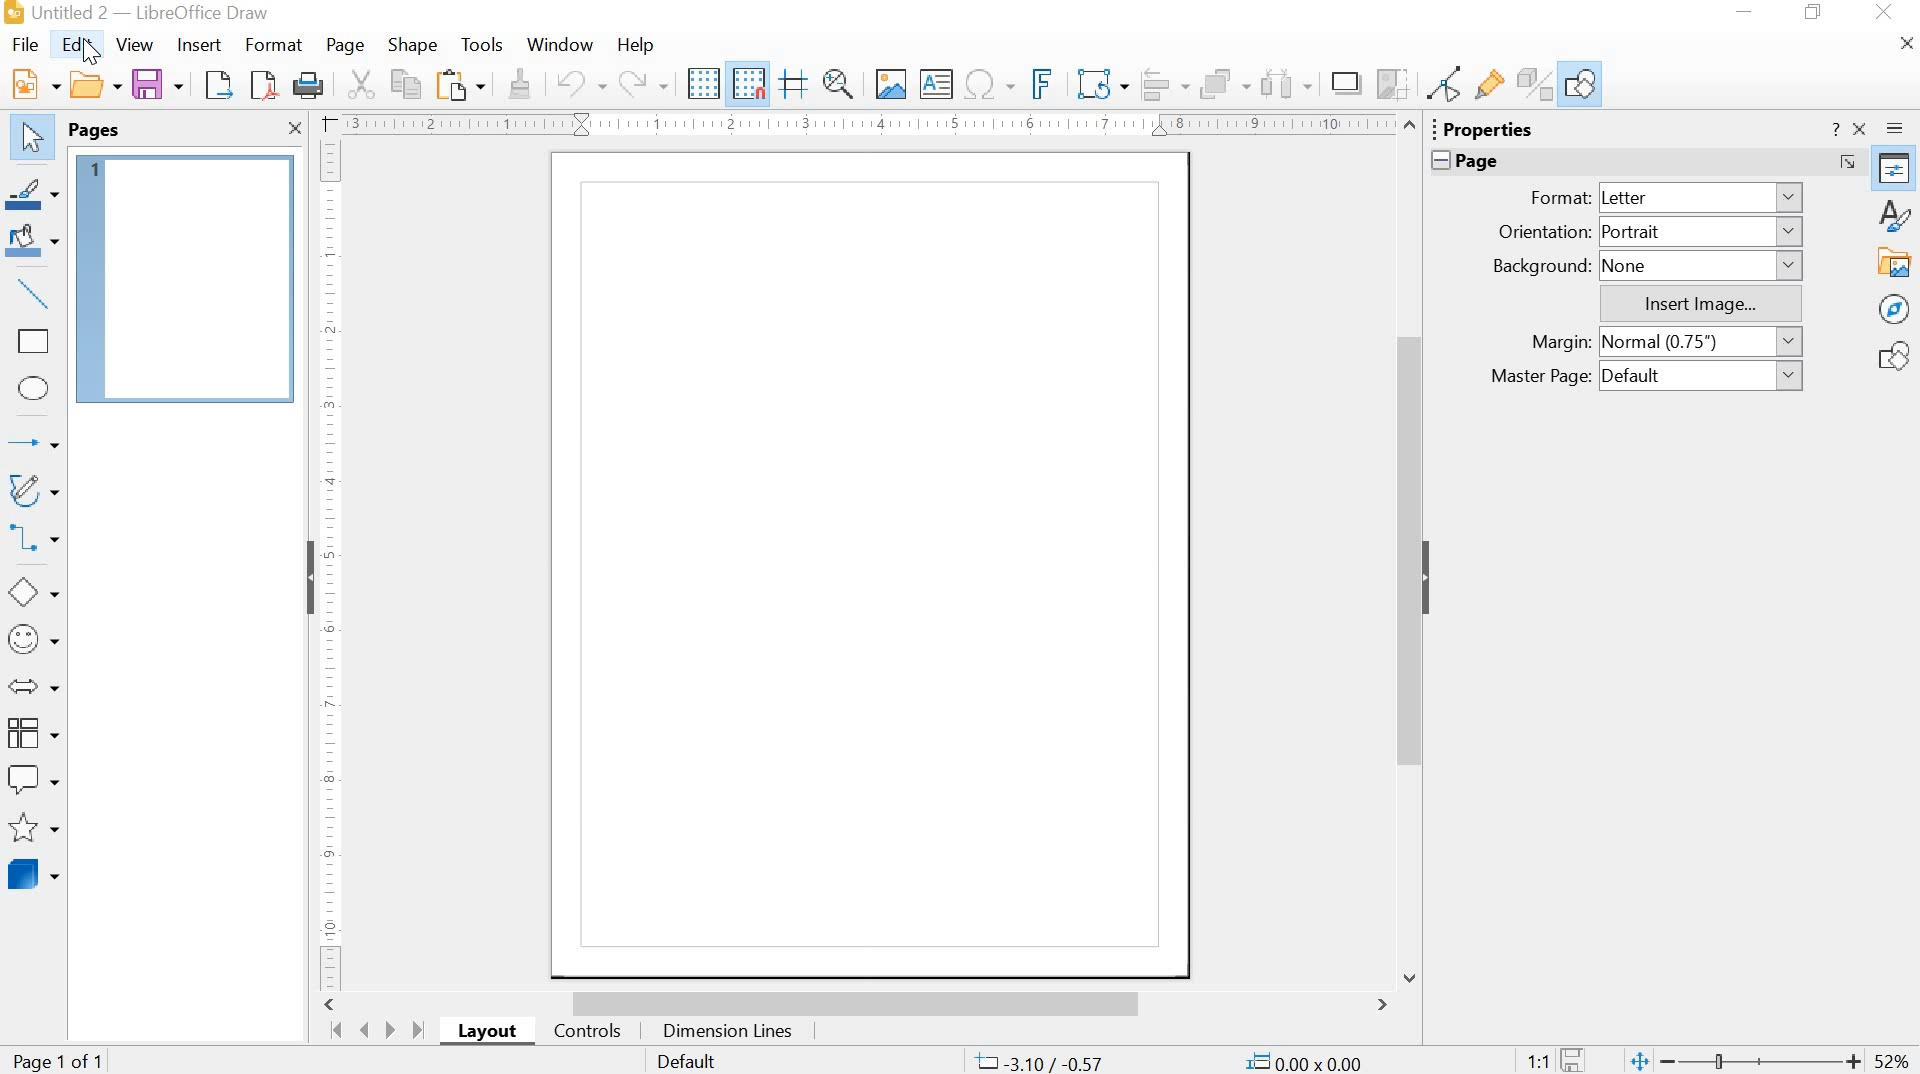 The width and height of the screenshot is (1920, 1074). What do you see at coordinates (377, 1030) in the screenshot?
I see `move pages` at bounding box center [377, 1030].